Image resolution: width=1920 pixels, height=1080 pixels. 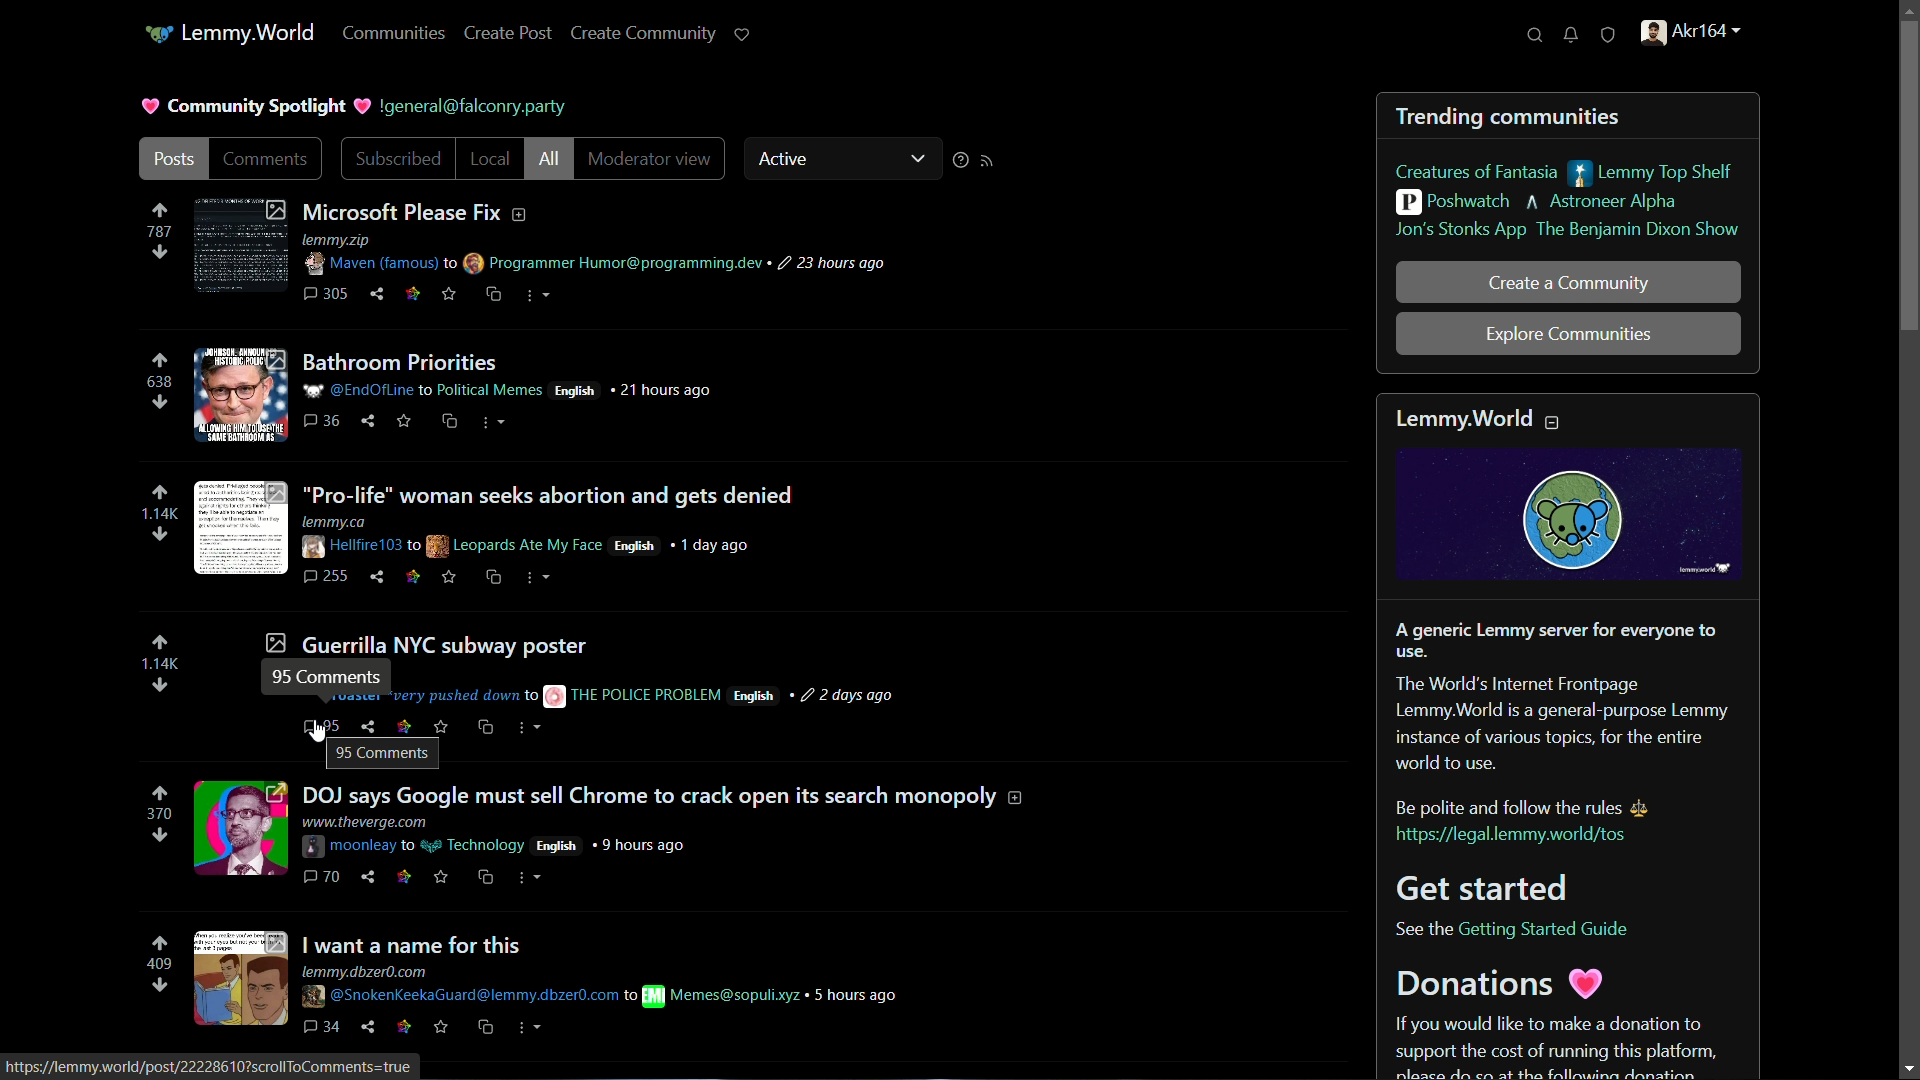 What do you see at coordinates (159, 536) in the screenshot?
I see `downvote` at bounding box center [159, 536].